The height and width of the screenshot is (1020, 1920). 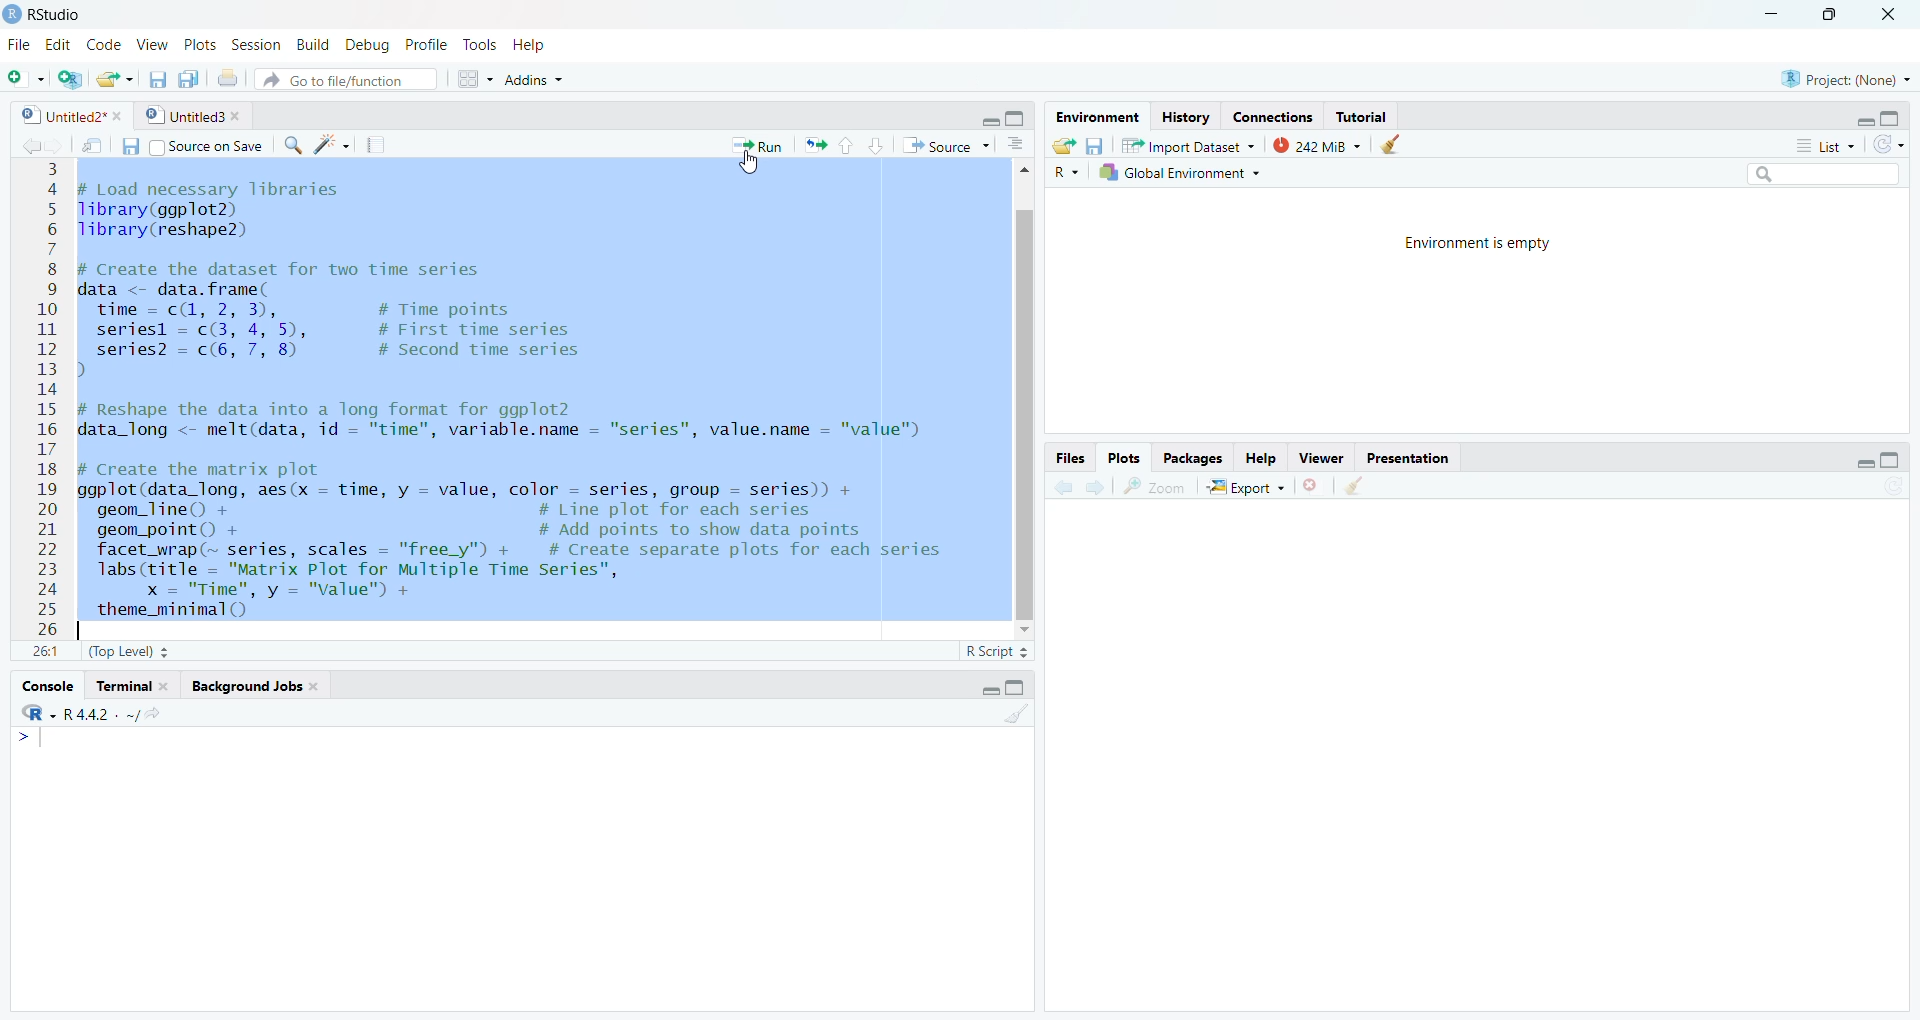 I want to click on Environment, so click(x=1095, y=118).